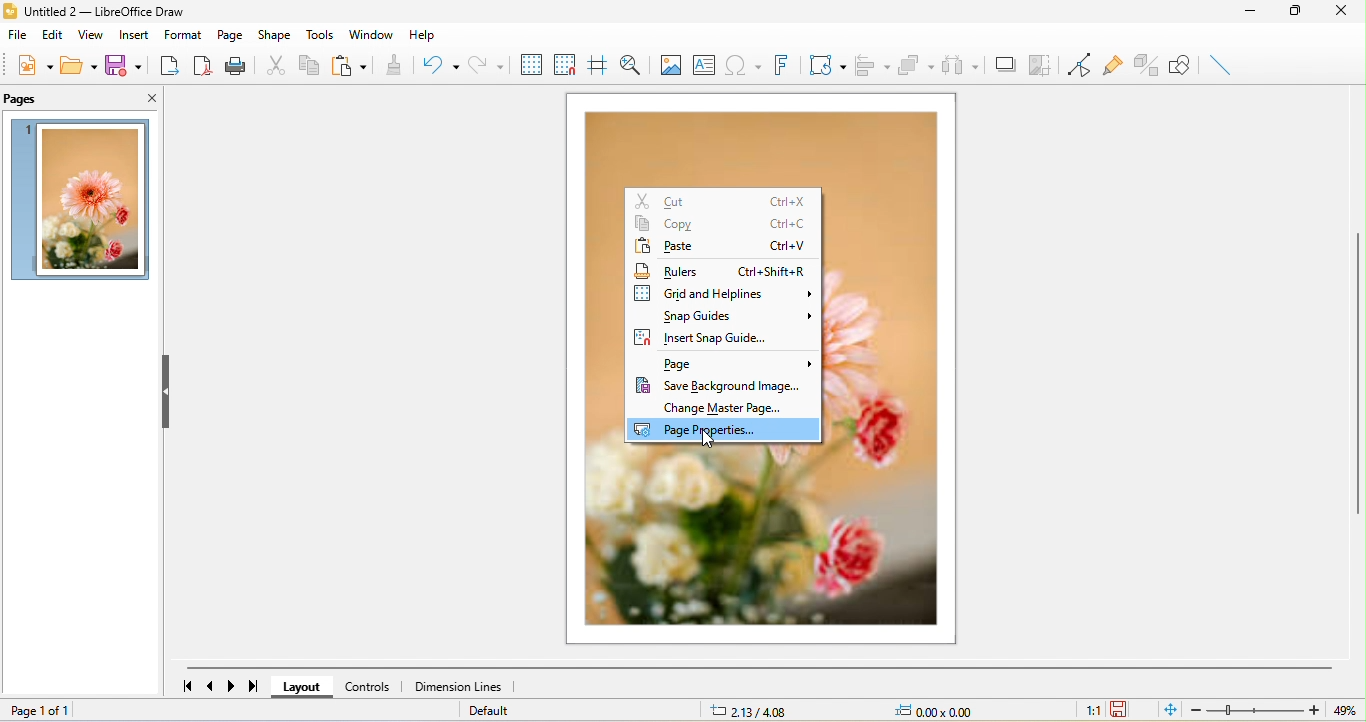 The height and width of the screenshot is (722, 1366). Describe the element at coordinates (727, 431) in the screenshot. I see `page properties` at that location.